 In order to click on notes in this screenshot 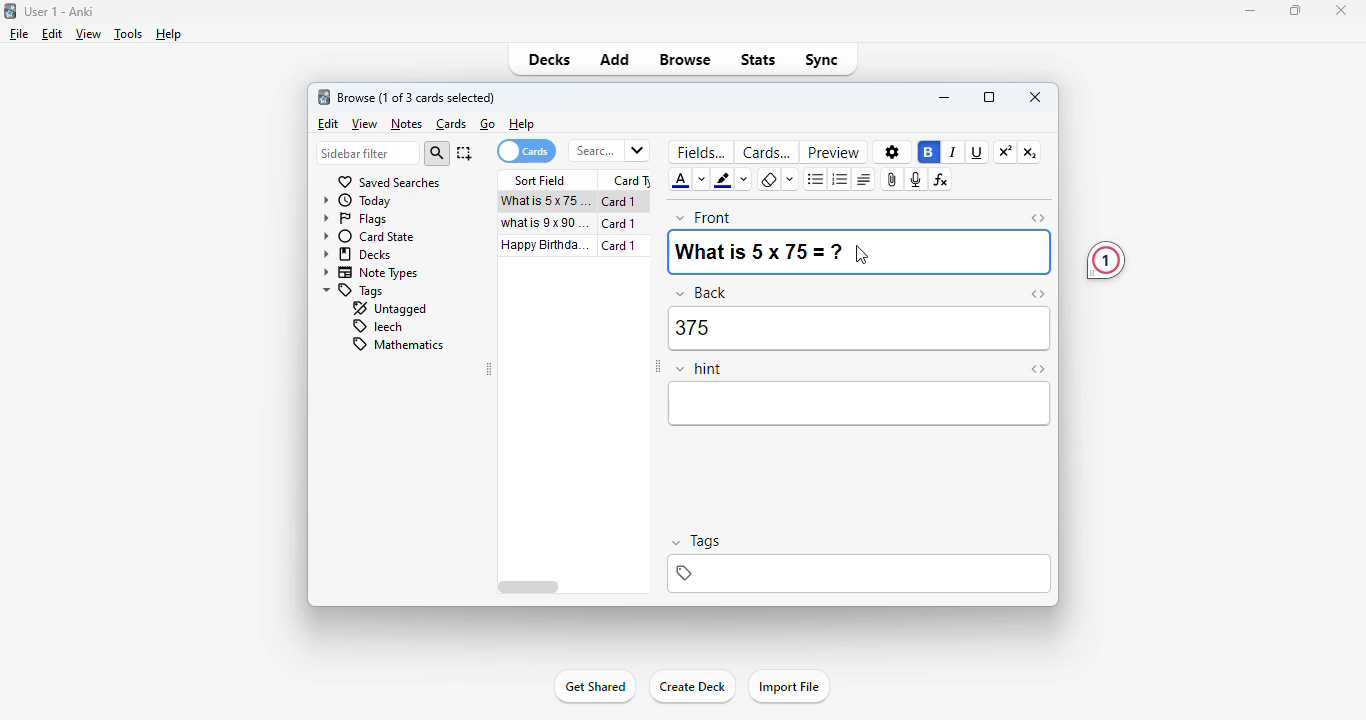, I will do `click(406, 124)`.